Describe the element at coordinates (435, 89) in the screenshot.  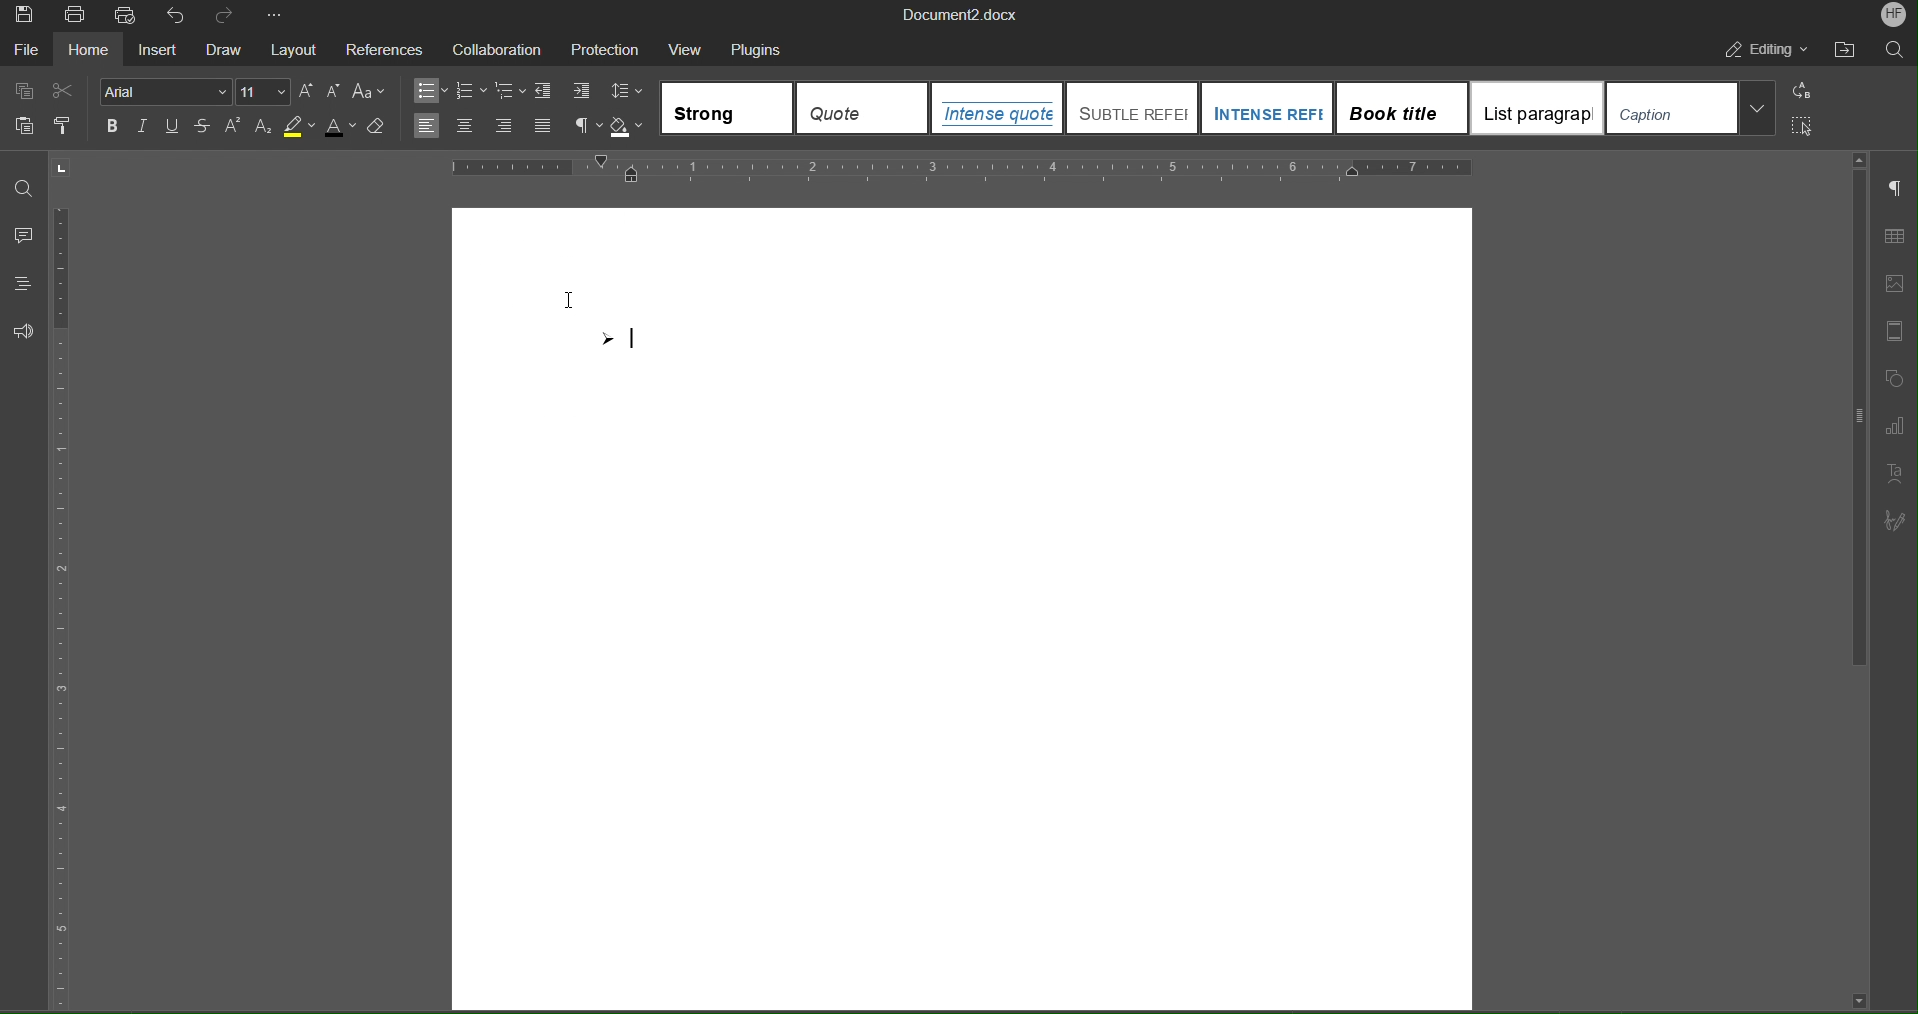
I see `Bullet list` at that location.